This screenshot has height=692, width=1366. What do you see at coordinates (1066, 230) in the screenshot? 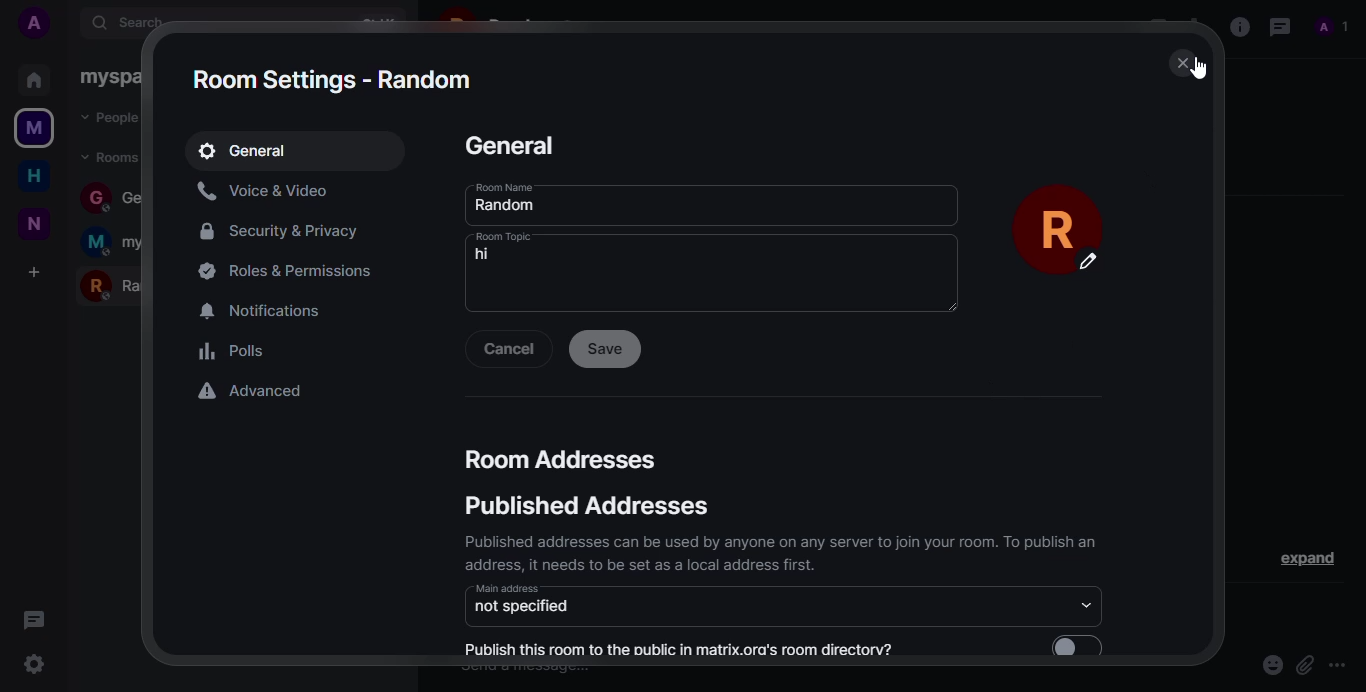
I see `profile pic` at bounding box center [1066, 230].